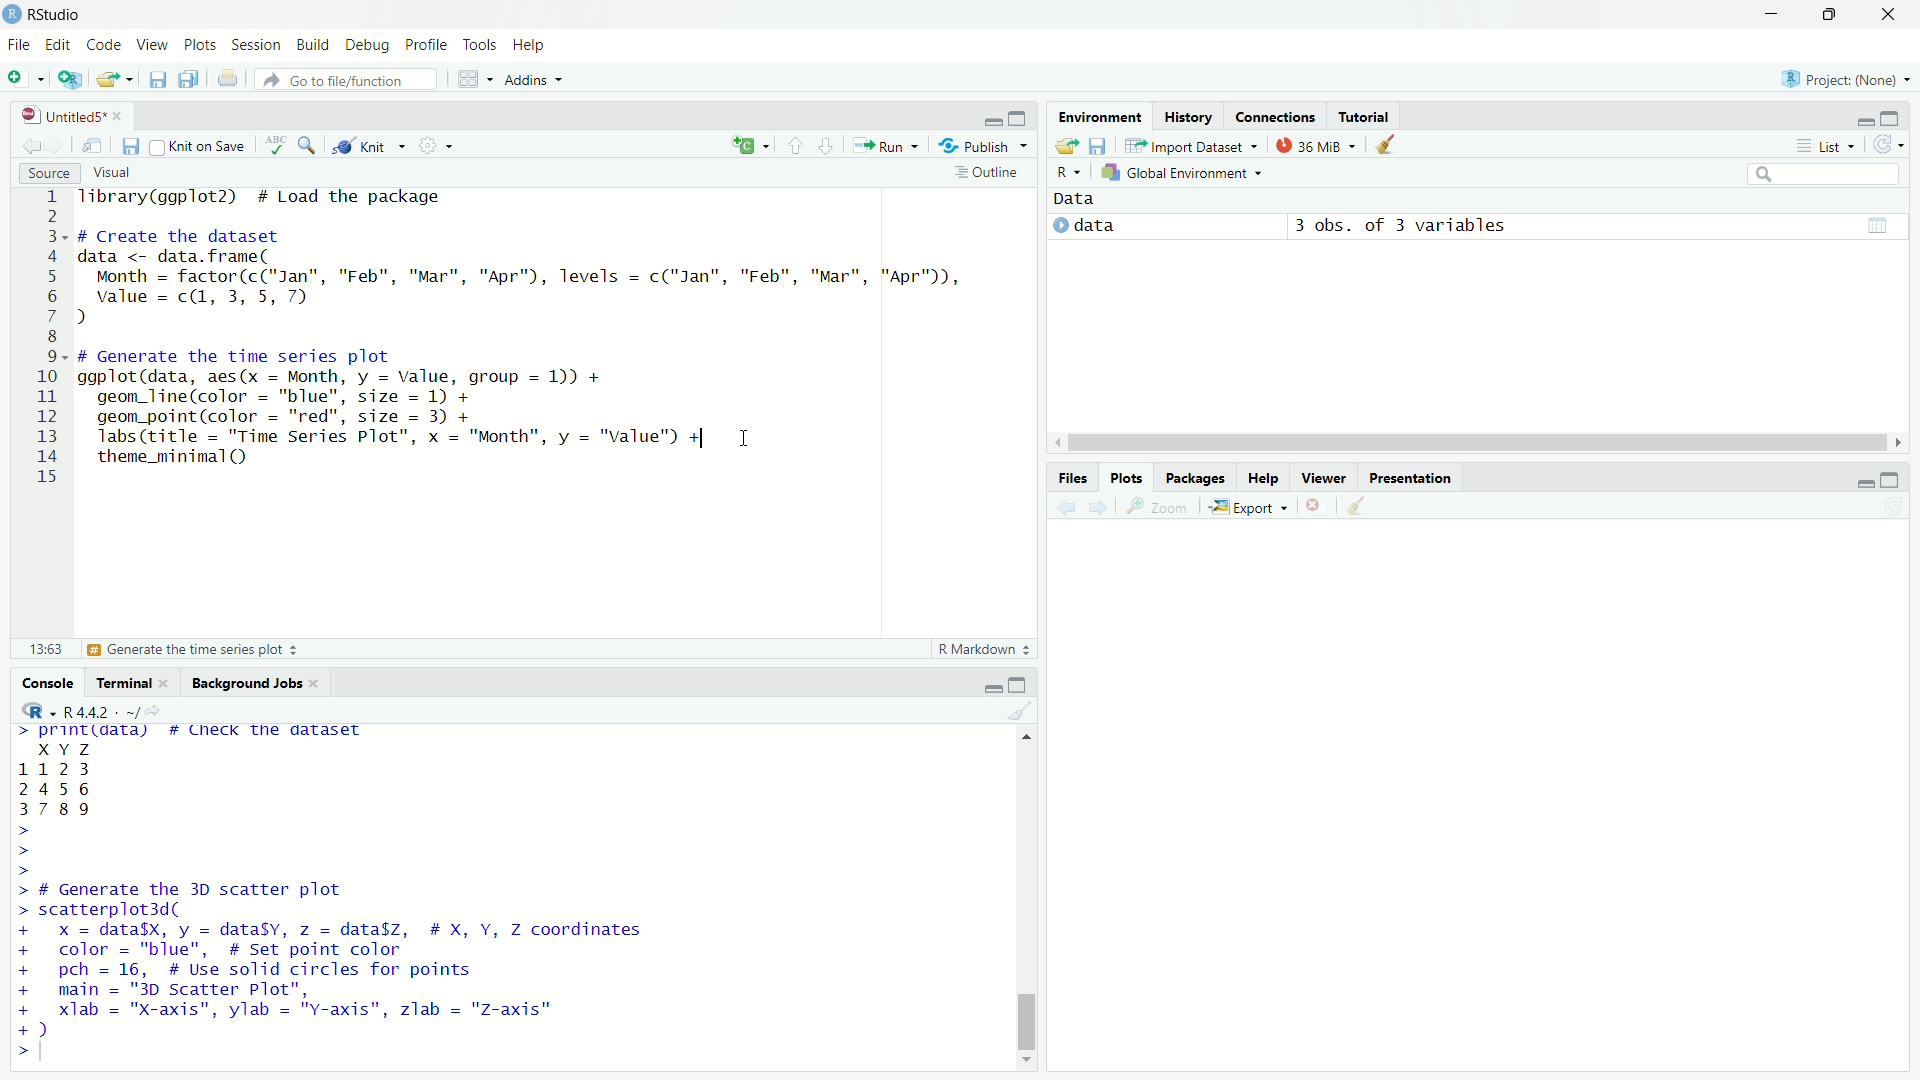  What do you see at coordinates (1774, 13) in the screenshot?
I see `minimize` at bounding box center [1774, 13].